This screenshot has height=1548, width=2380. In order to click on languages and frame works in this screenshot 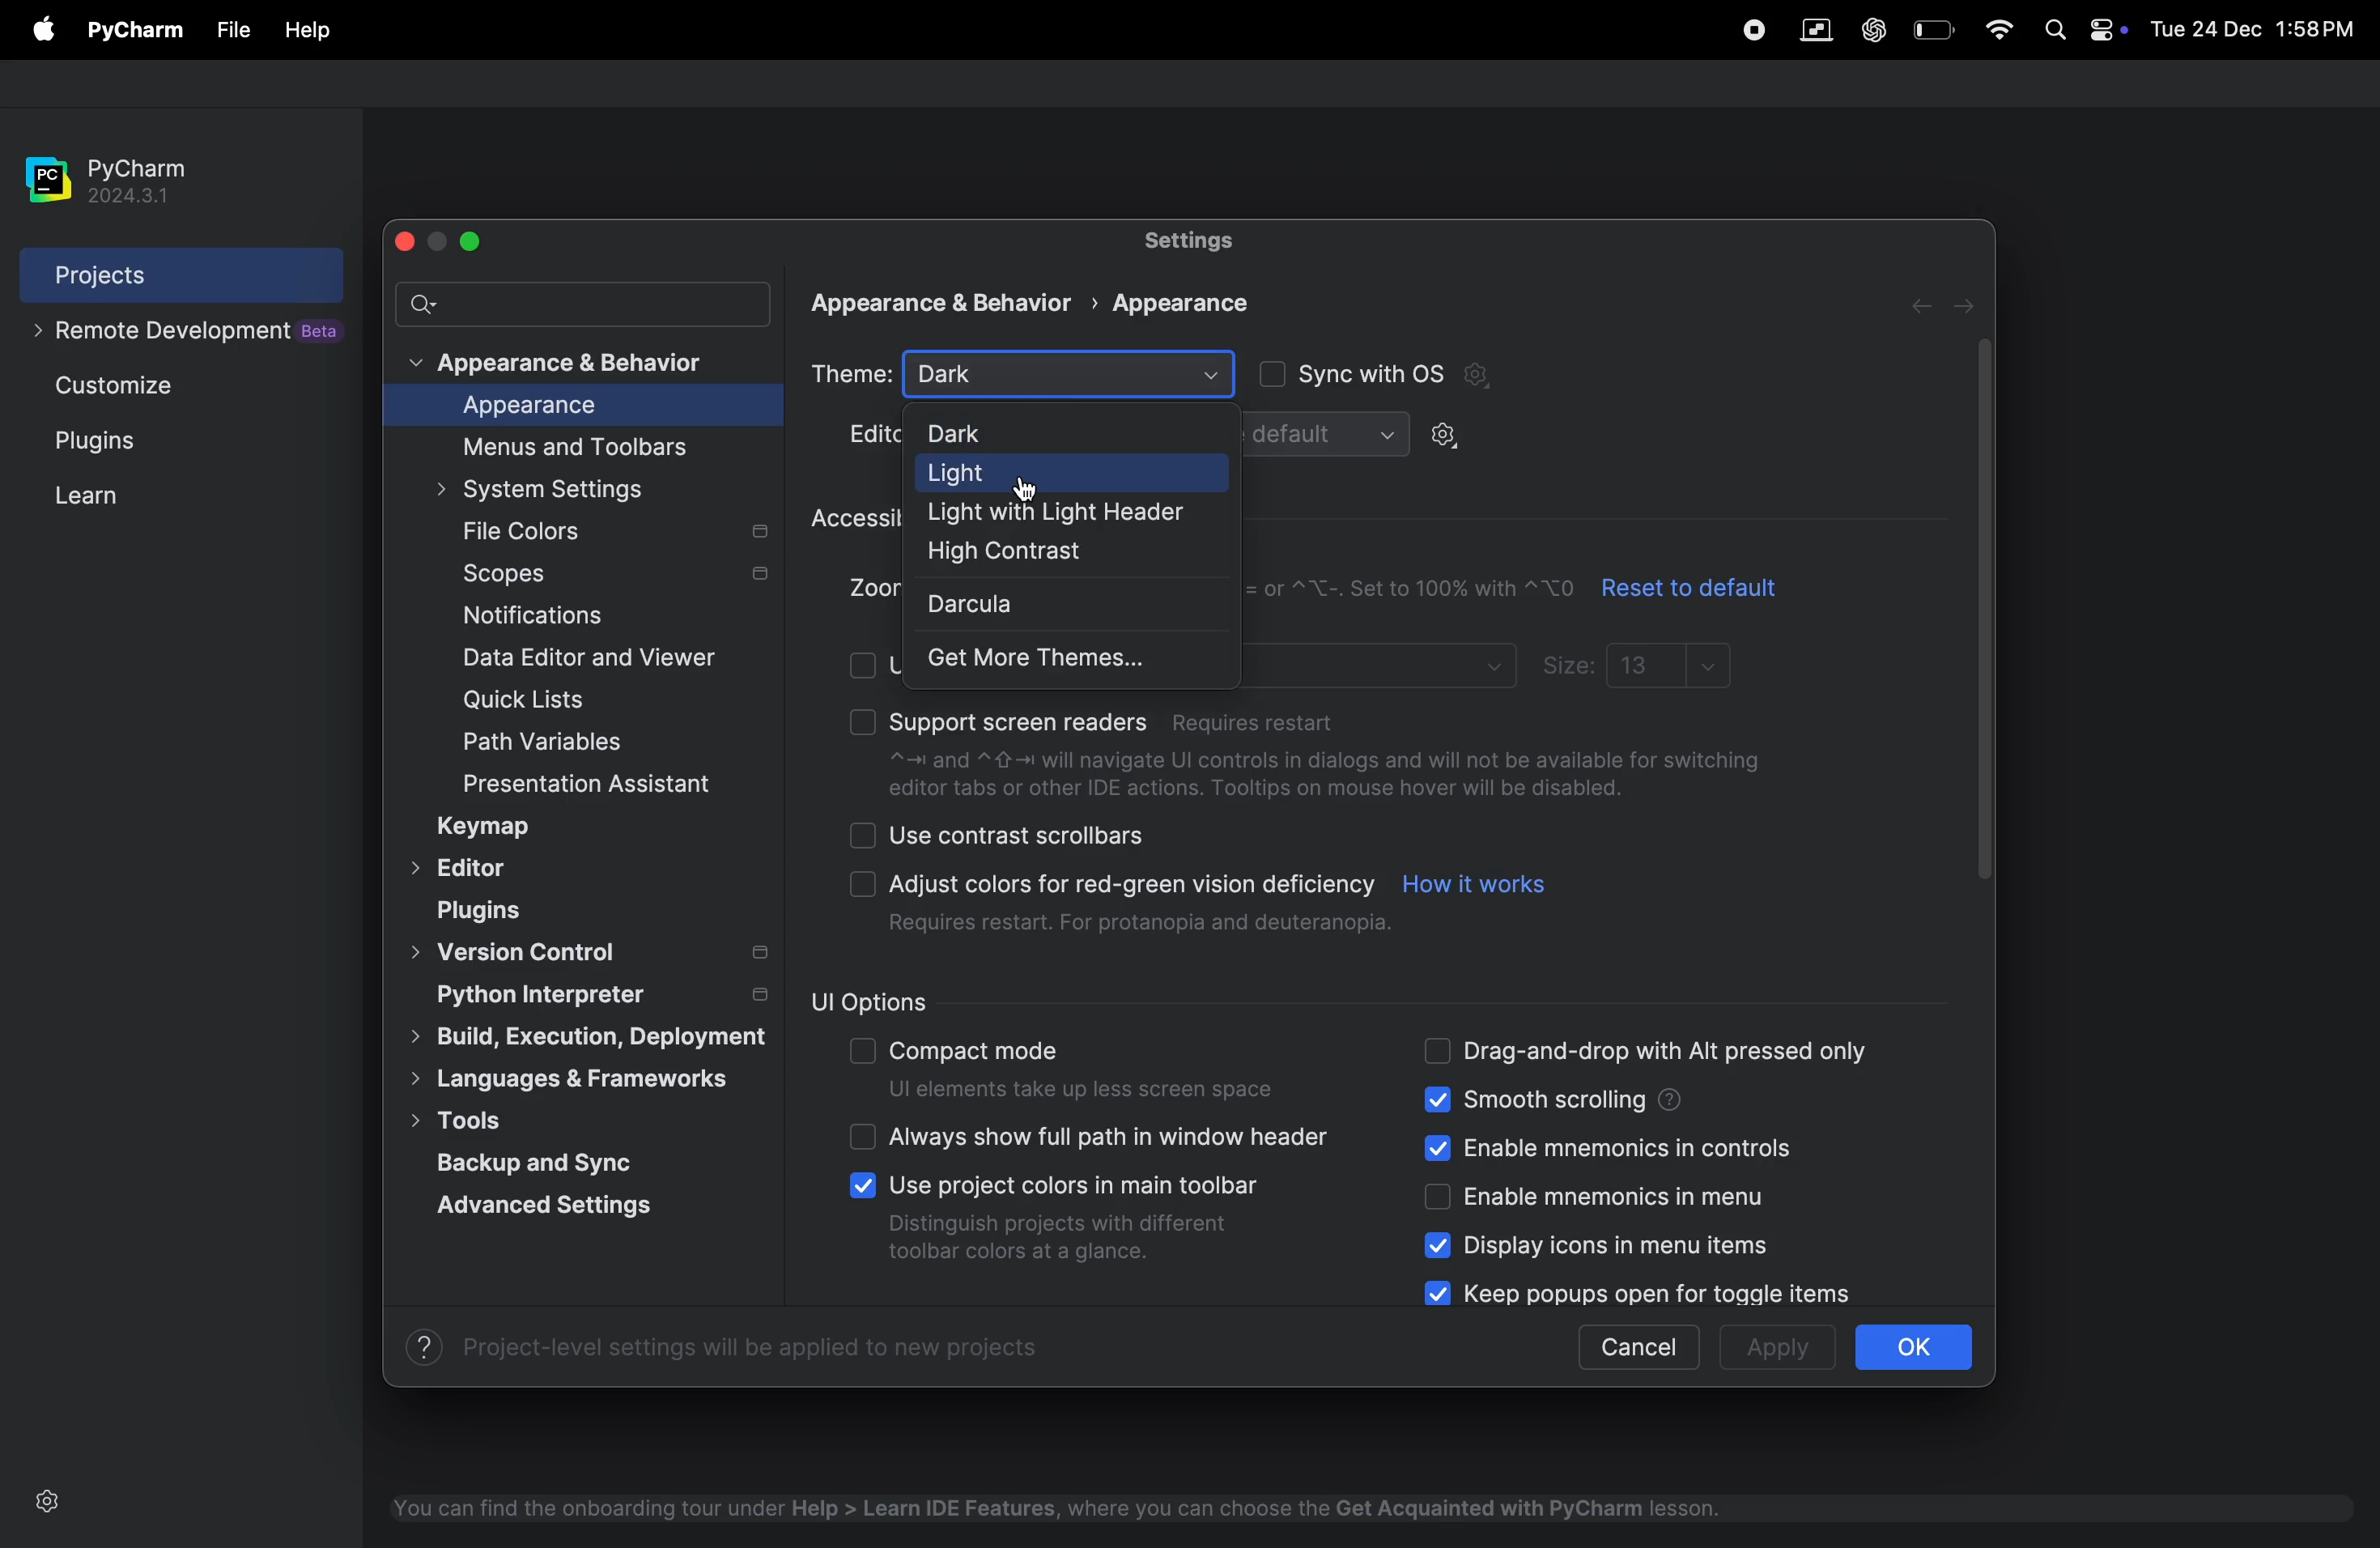, I will do `click(596, 1082)`.